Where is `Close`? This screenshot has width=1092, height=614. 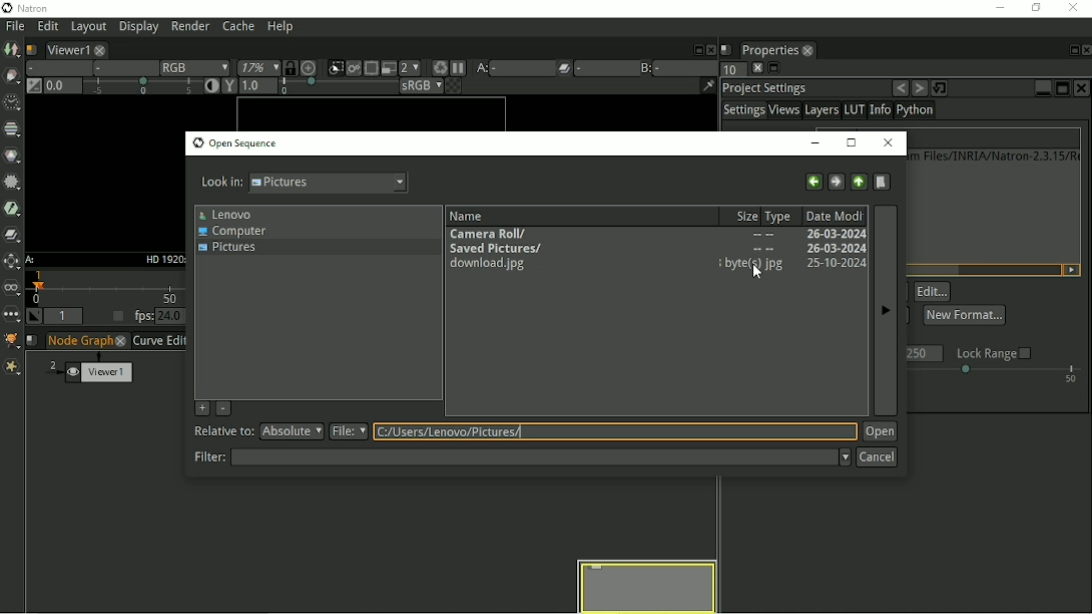
Close is located at coordinates (1075, 8).